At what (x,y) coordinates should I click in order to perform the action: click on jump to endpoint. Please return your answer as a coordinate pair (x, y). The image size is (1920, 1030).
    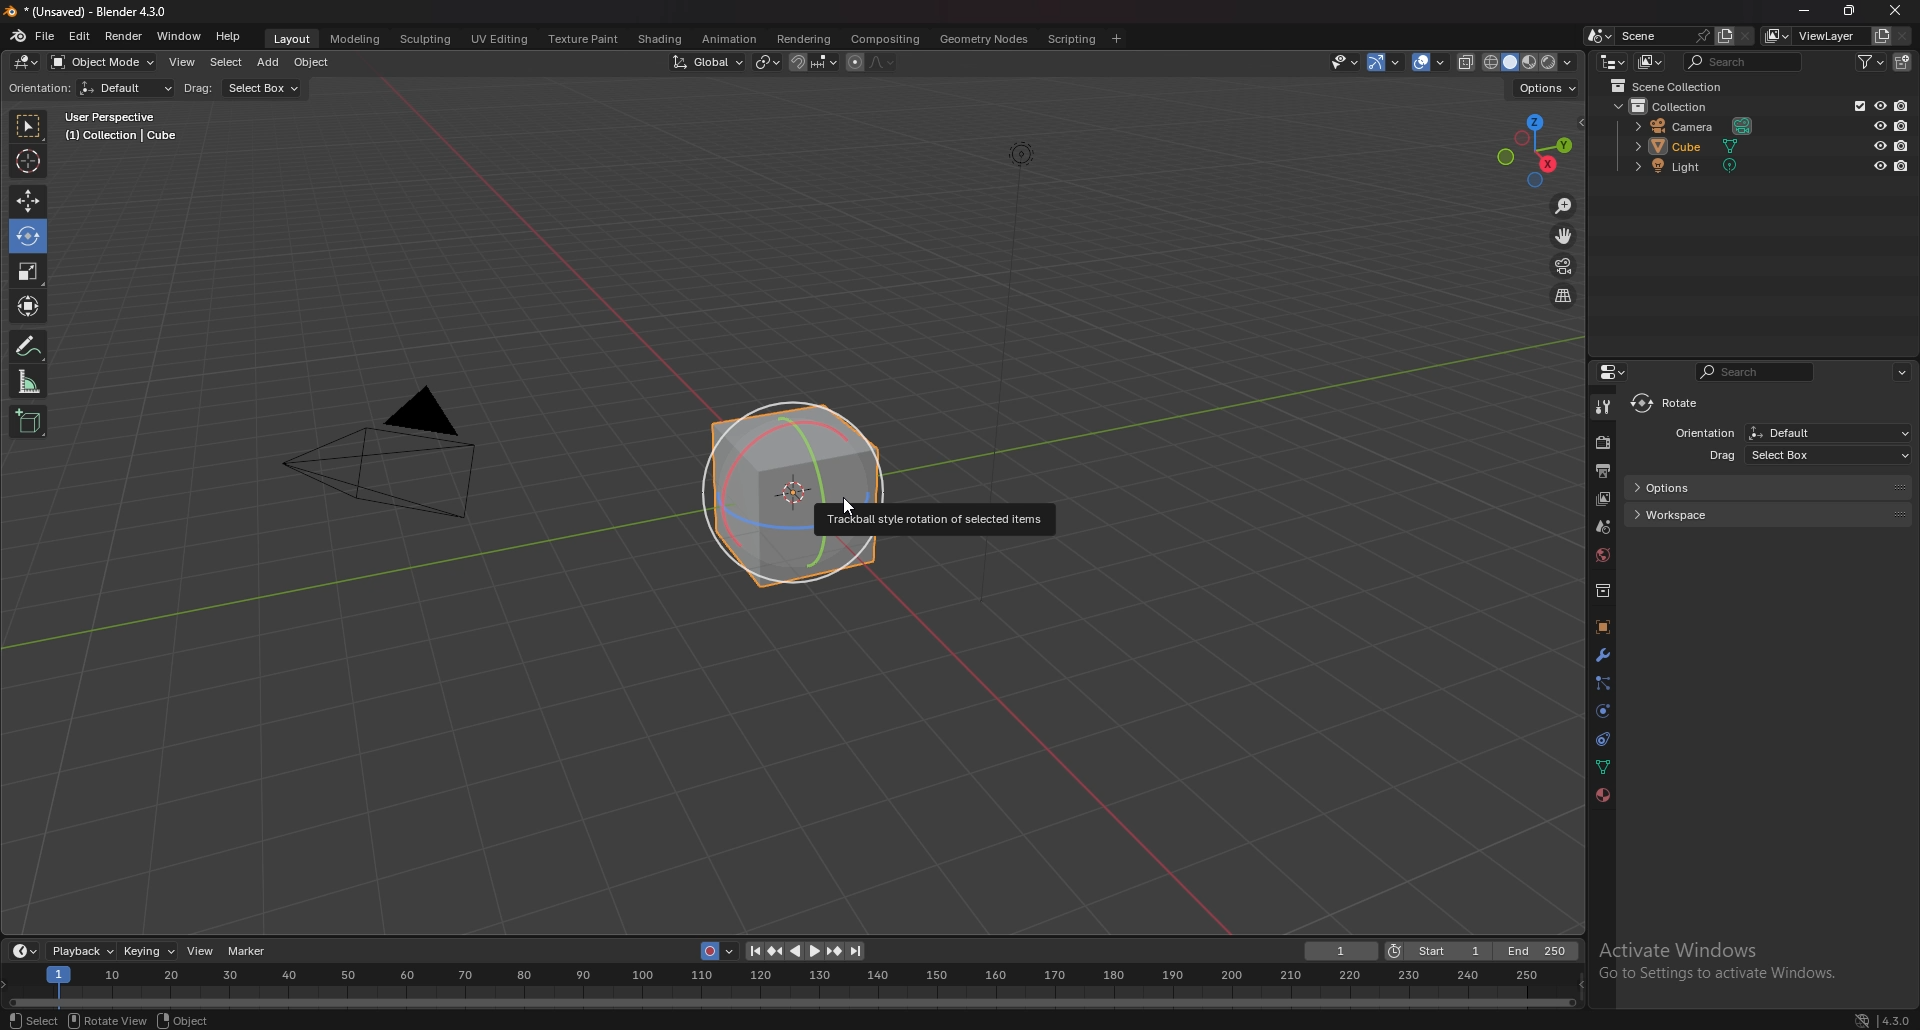
    Looking at the image, I should click on (752, 952).